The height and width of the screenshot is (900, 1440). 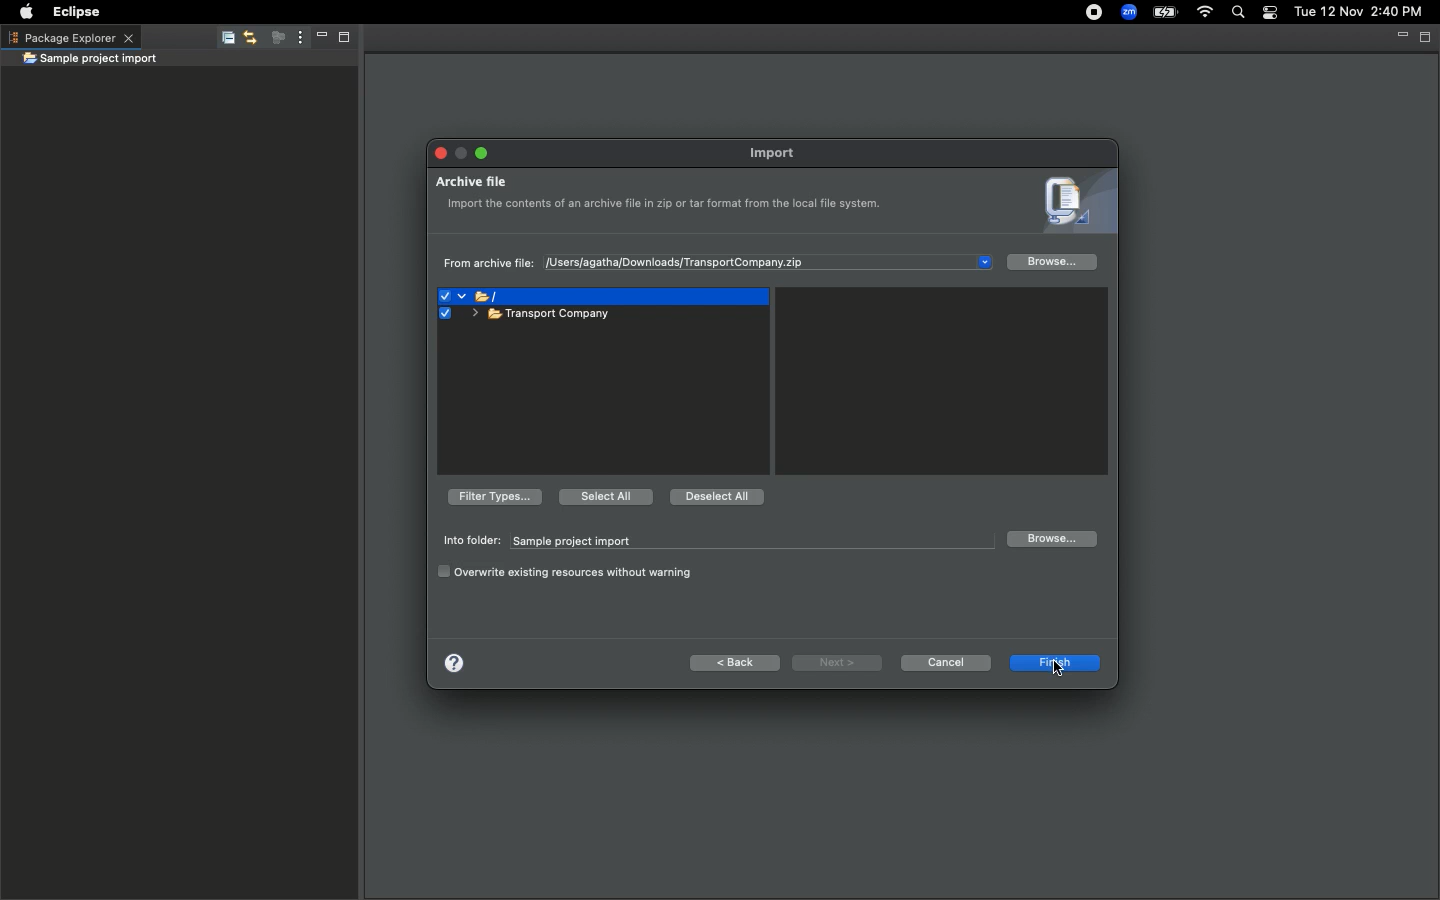 What do you see at coordinates (1085, 14) in the screenshot?
I see `Recording` at bounding box center [1085, 14].